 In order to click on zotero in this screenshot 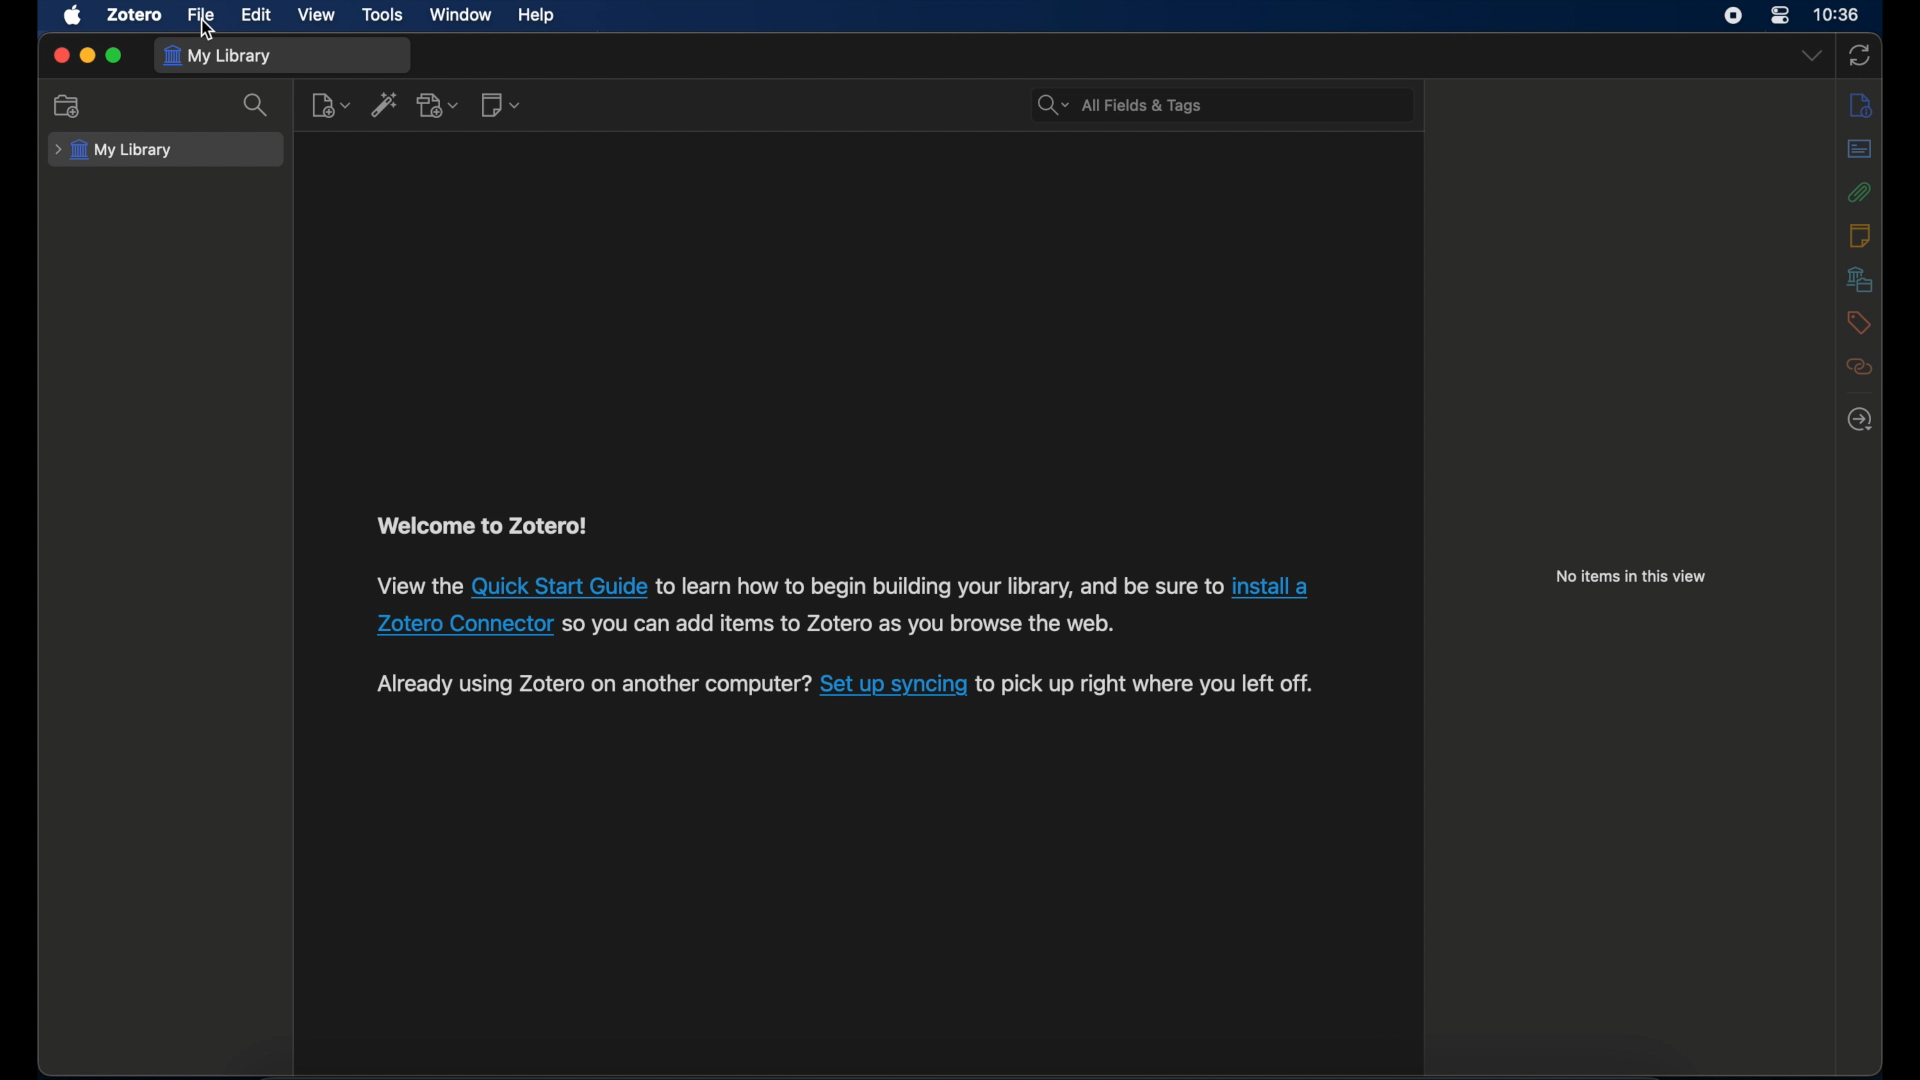, I will do `click(134, 15)`.